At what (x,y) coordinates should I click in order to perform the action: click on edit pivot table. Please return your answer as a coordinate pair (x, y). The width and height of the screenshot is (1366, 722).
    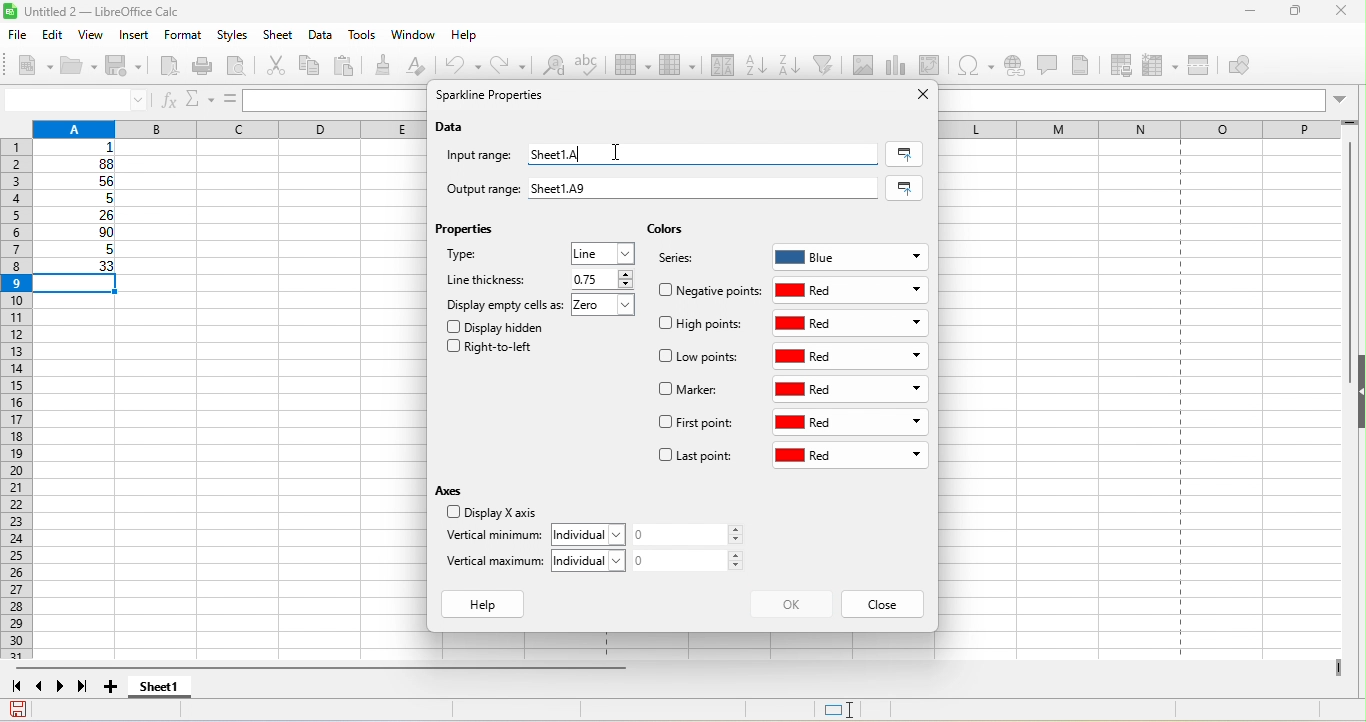
    Looking at the image, I should click on (934, 65).